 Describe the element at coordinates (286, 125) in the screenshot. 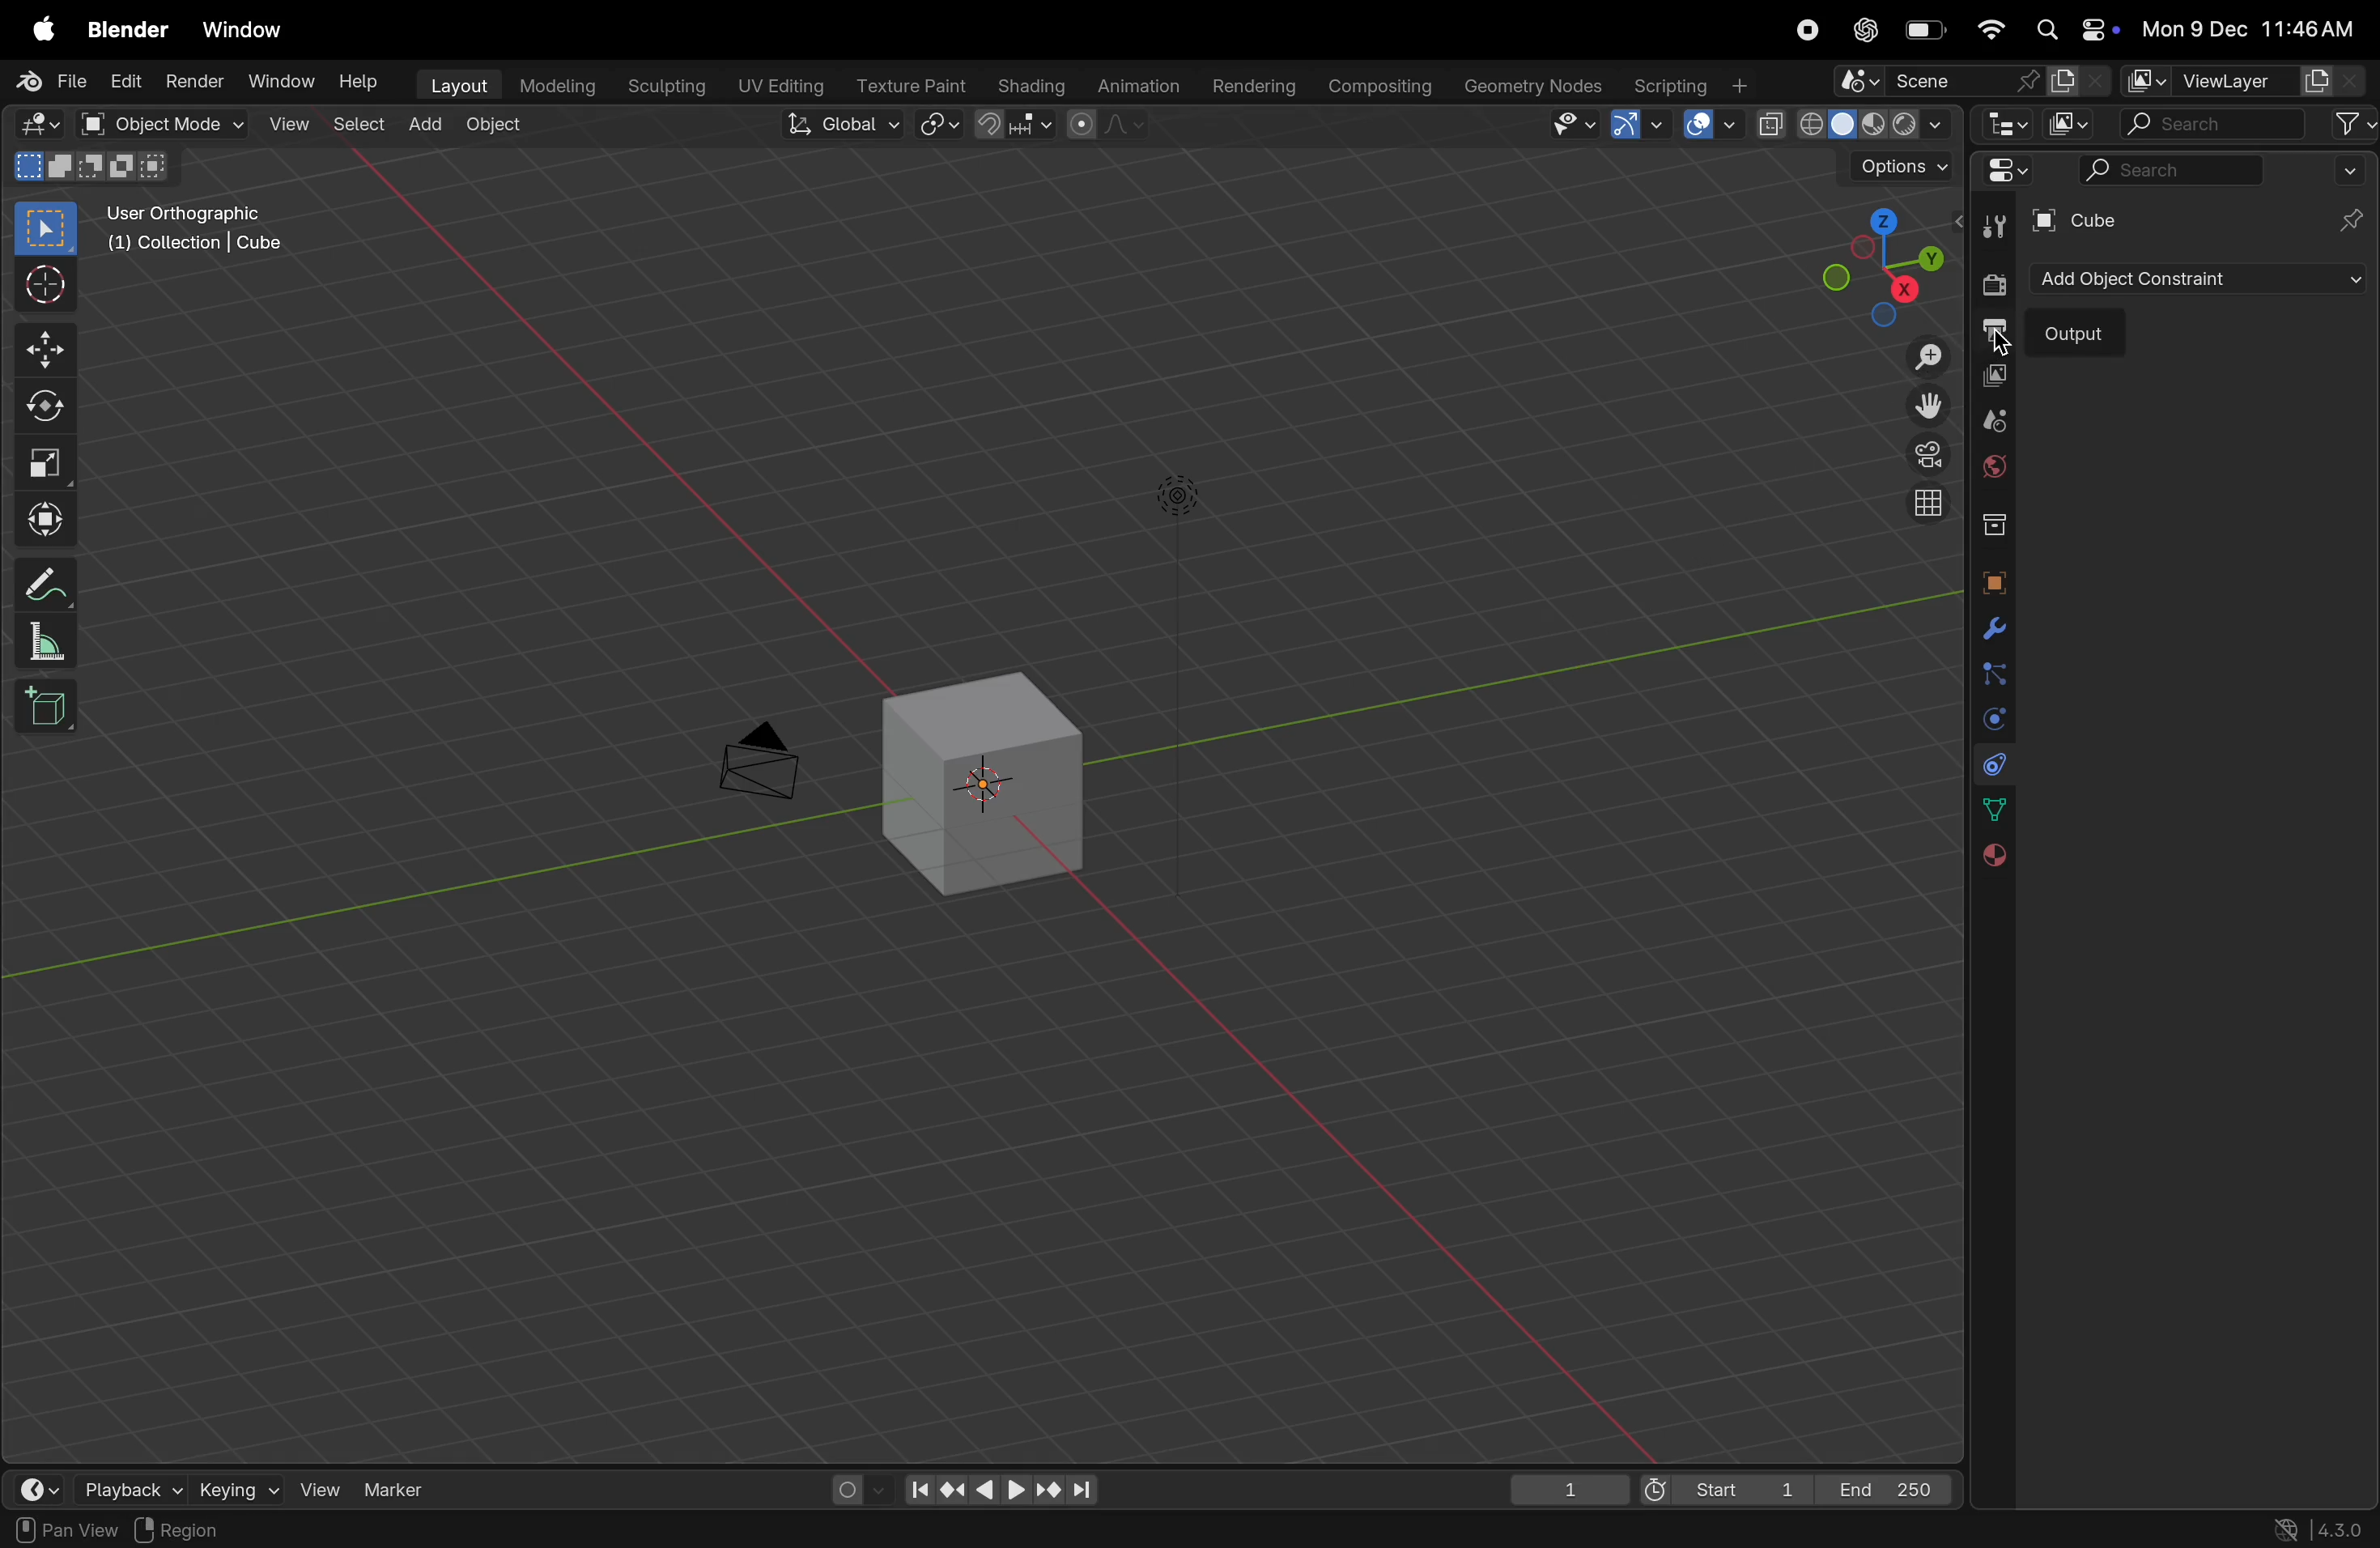

I see `view` at that location.